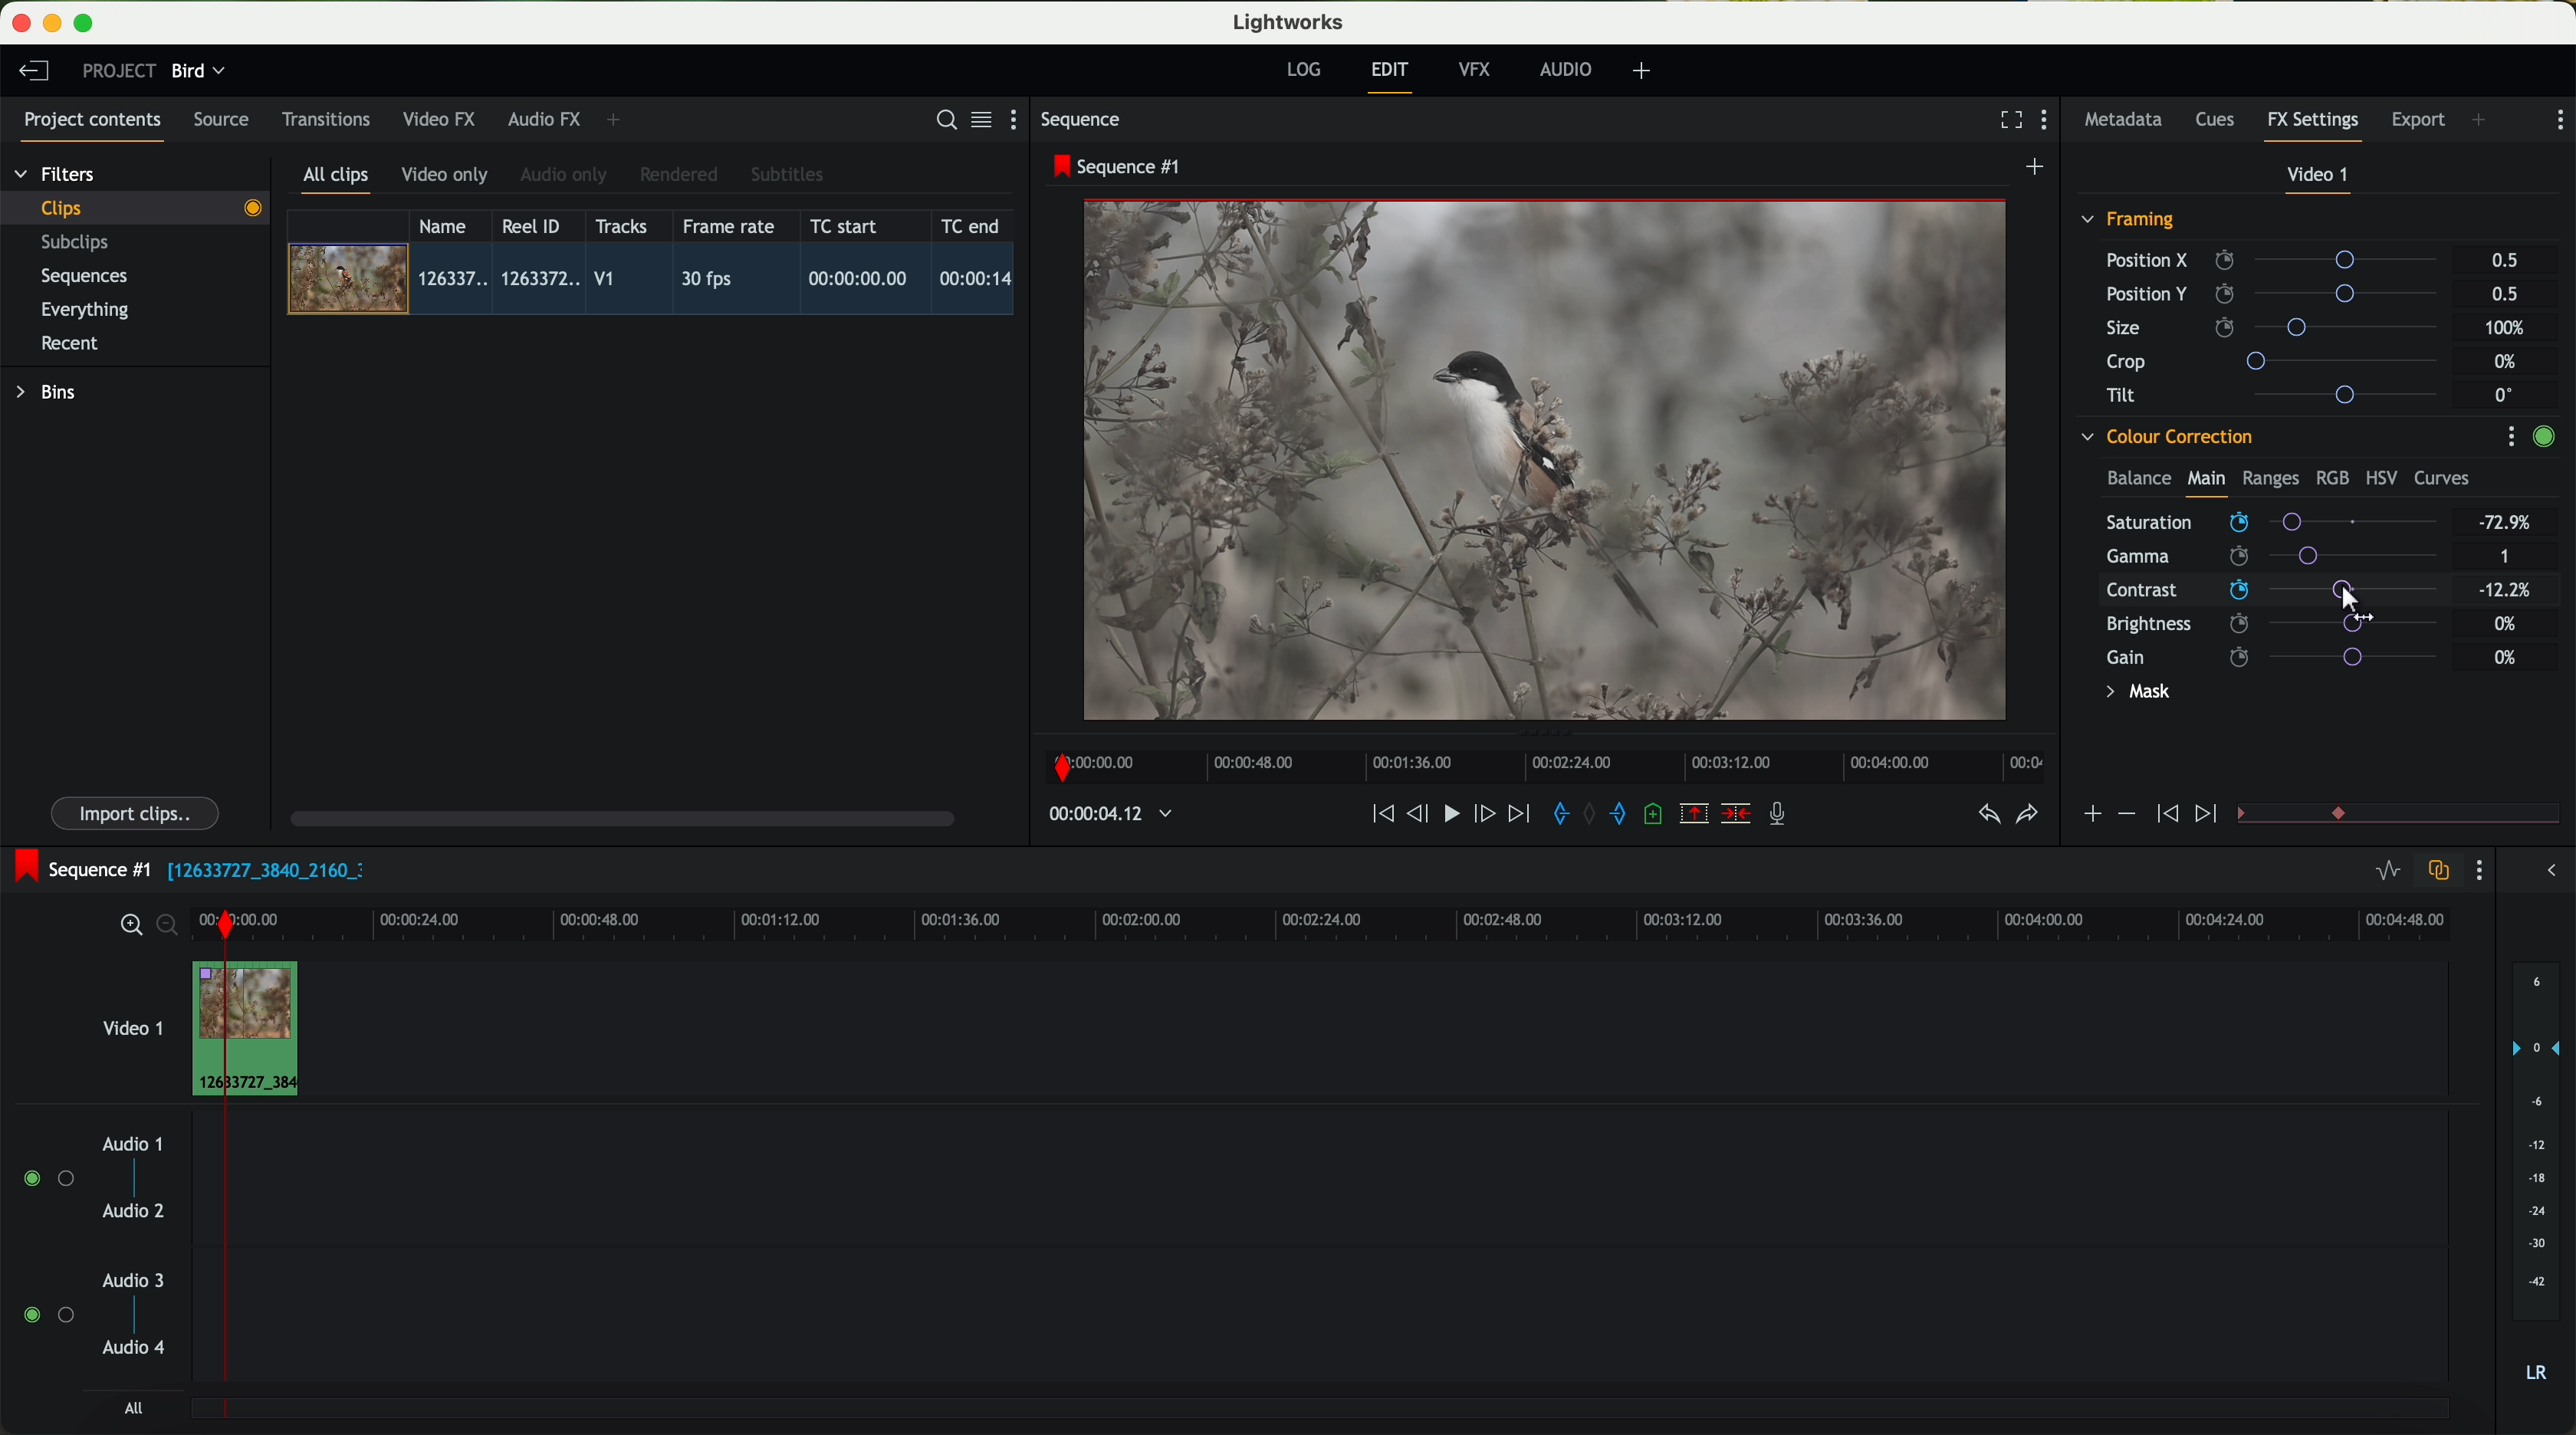  Describe the element at coordinates (1022, 119) in the screenshot. I see `show settings menu` at that location.